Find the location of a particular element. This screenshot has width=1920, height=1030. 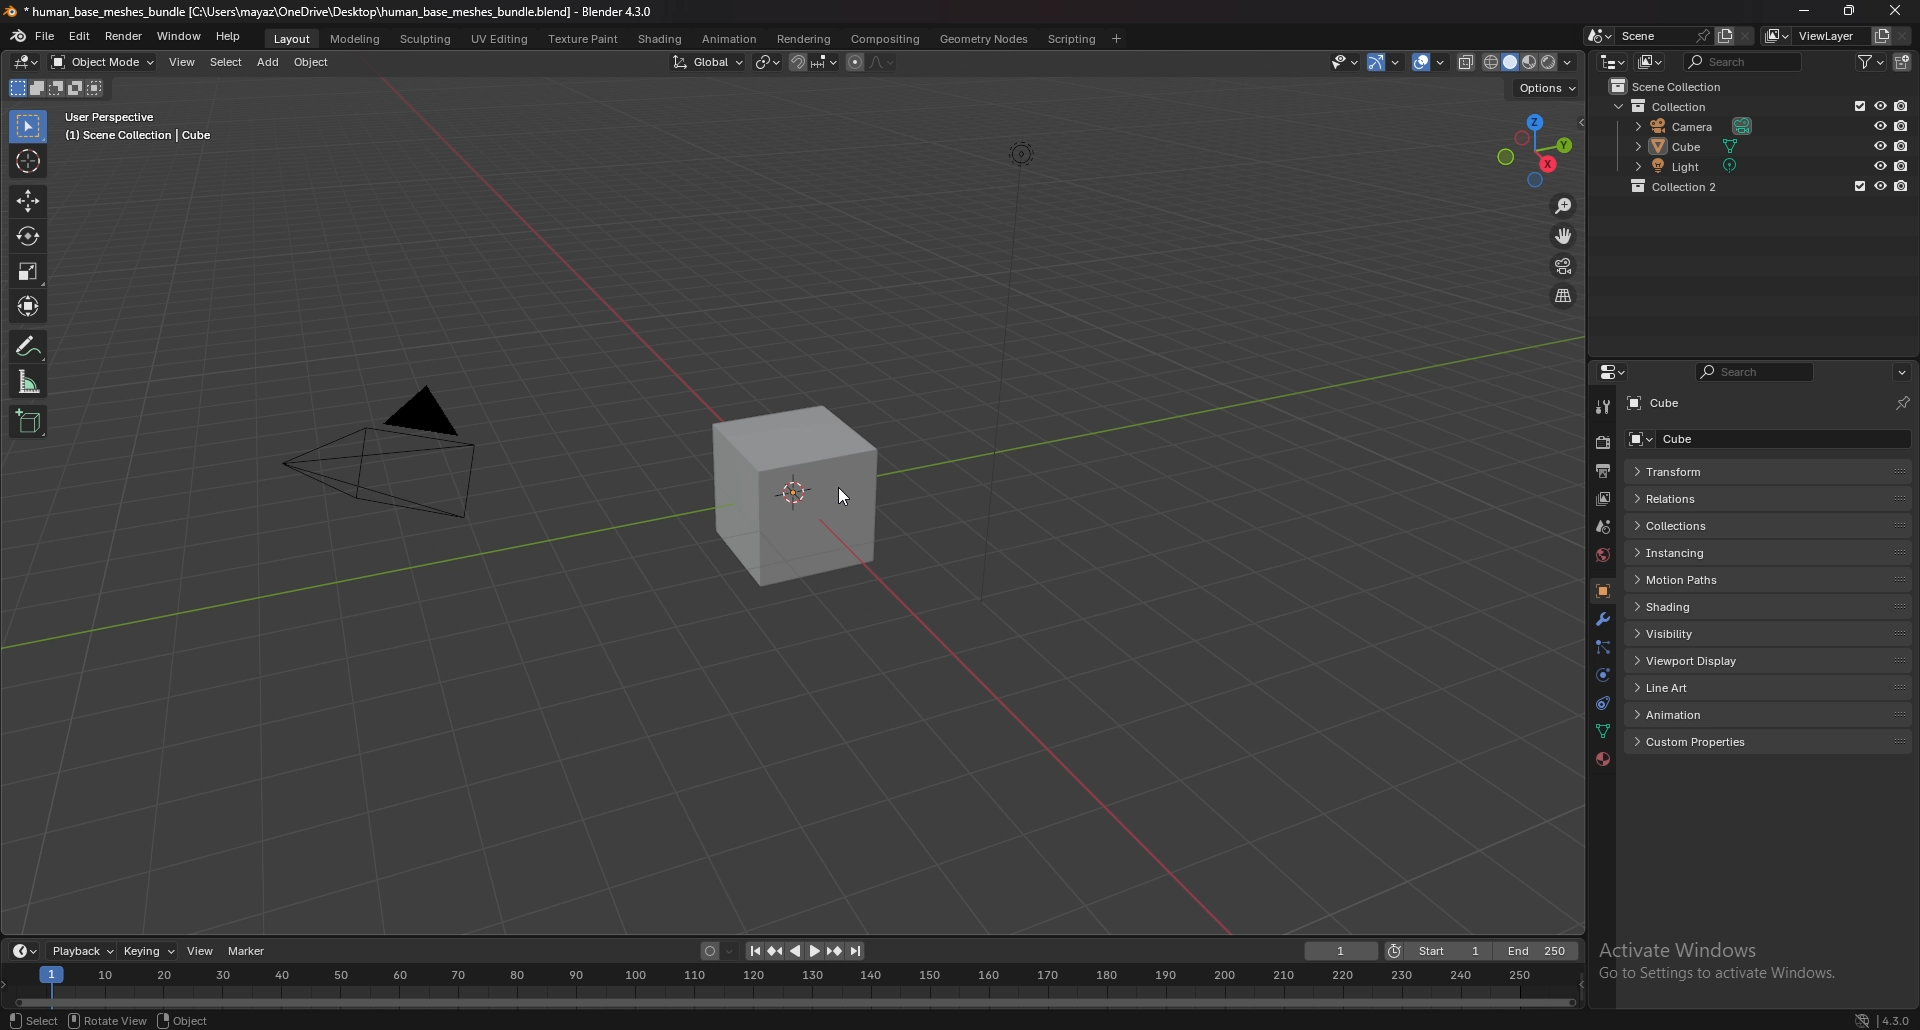

view layer is located at coordinates (1810, 36).